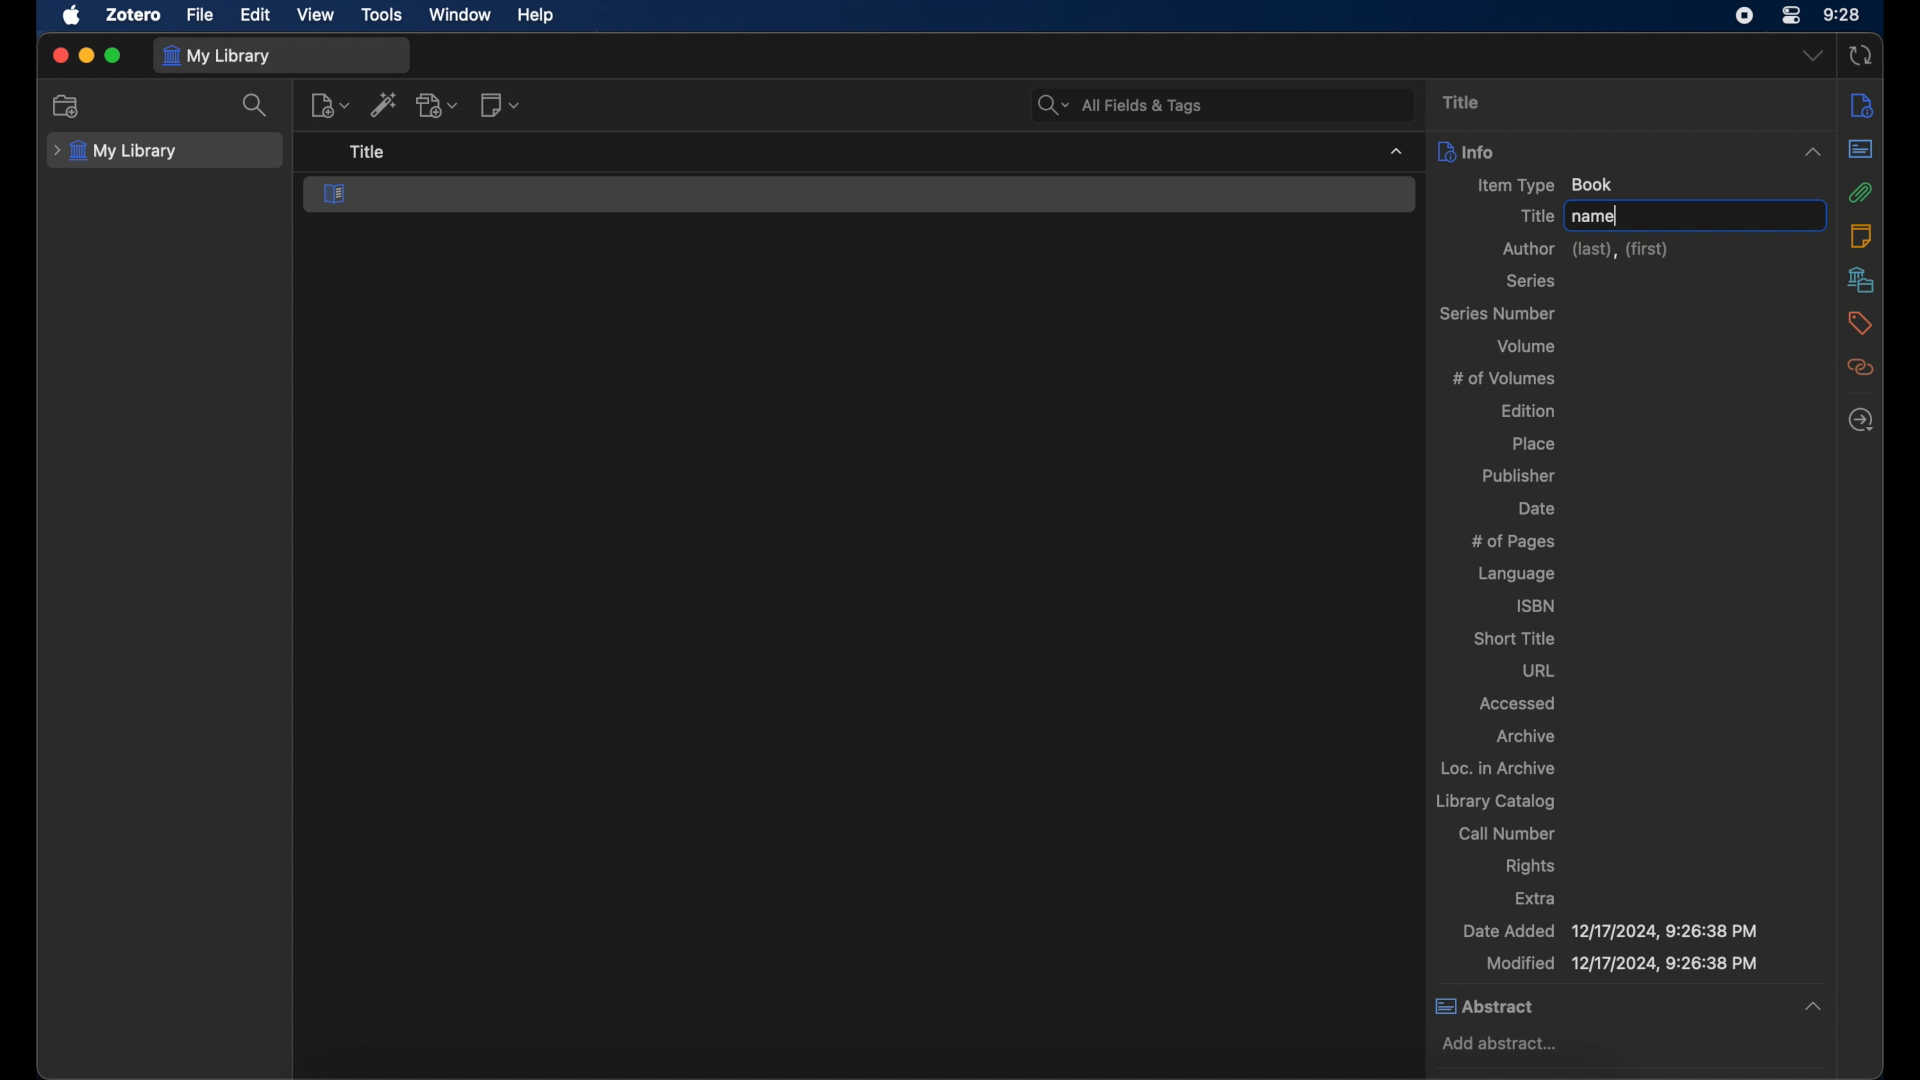  Describe the element at coordinates (1861, 419) in the screenshot. I see `locate` at that location.